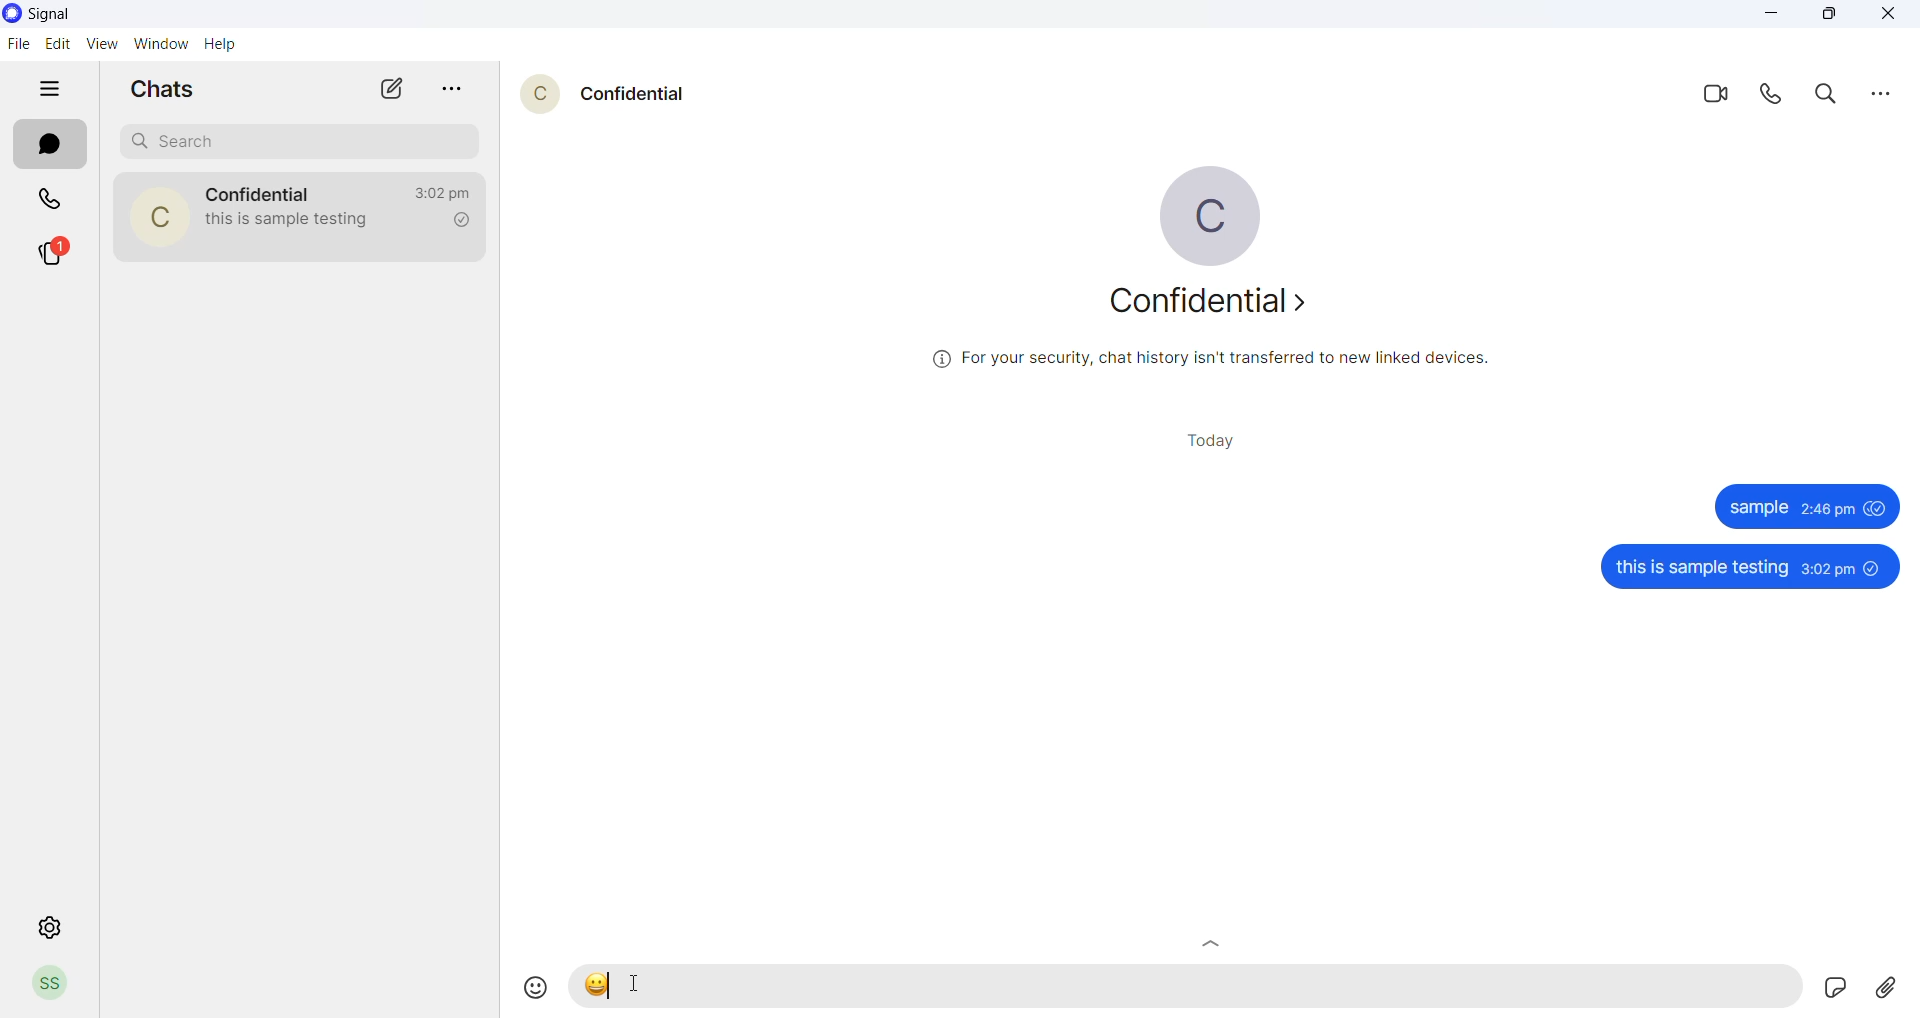  I want to click on new message, so click(395, 88).